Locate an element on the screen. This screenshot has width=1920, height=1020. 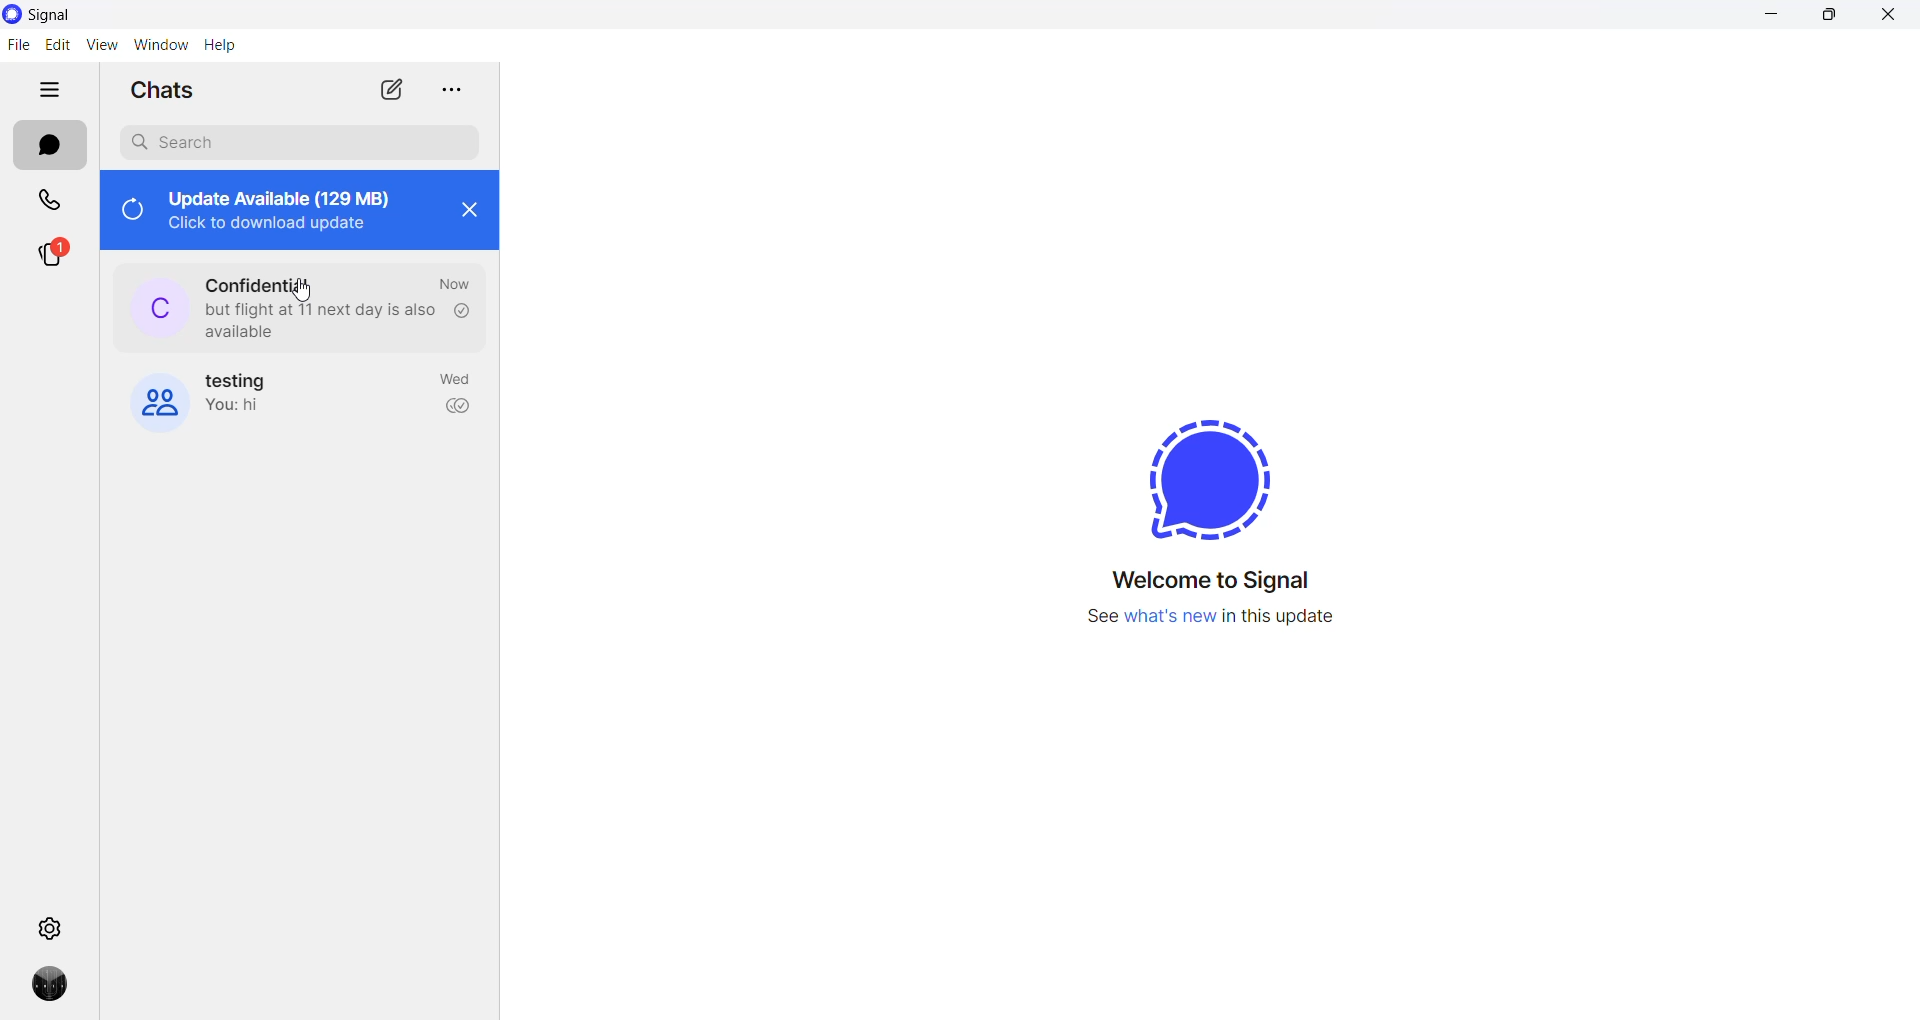
read recipient is located at coordinates (458, 409).